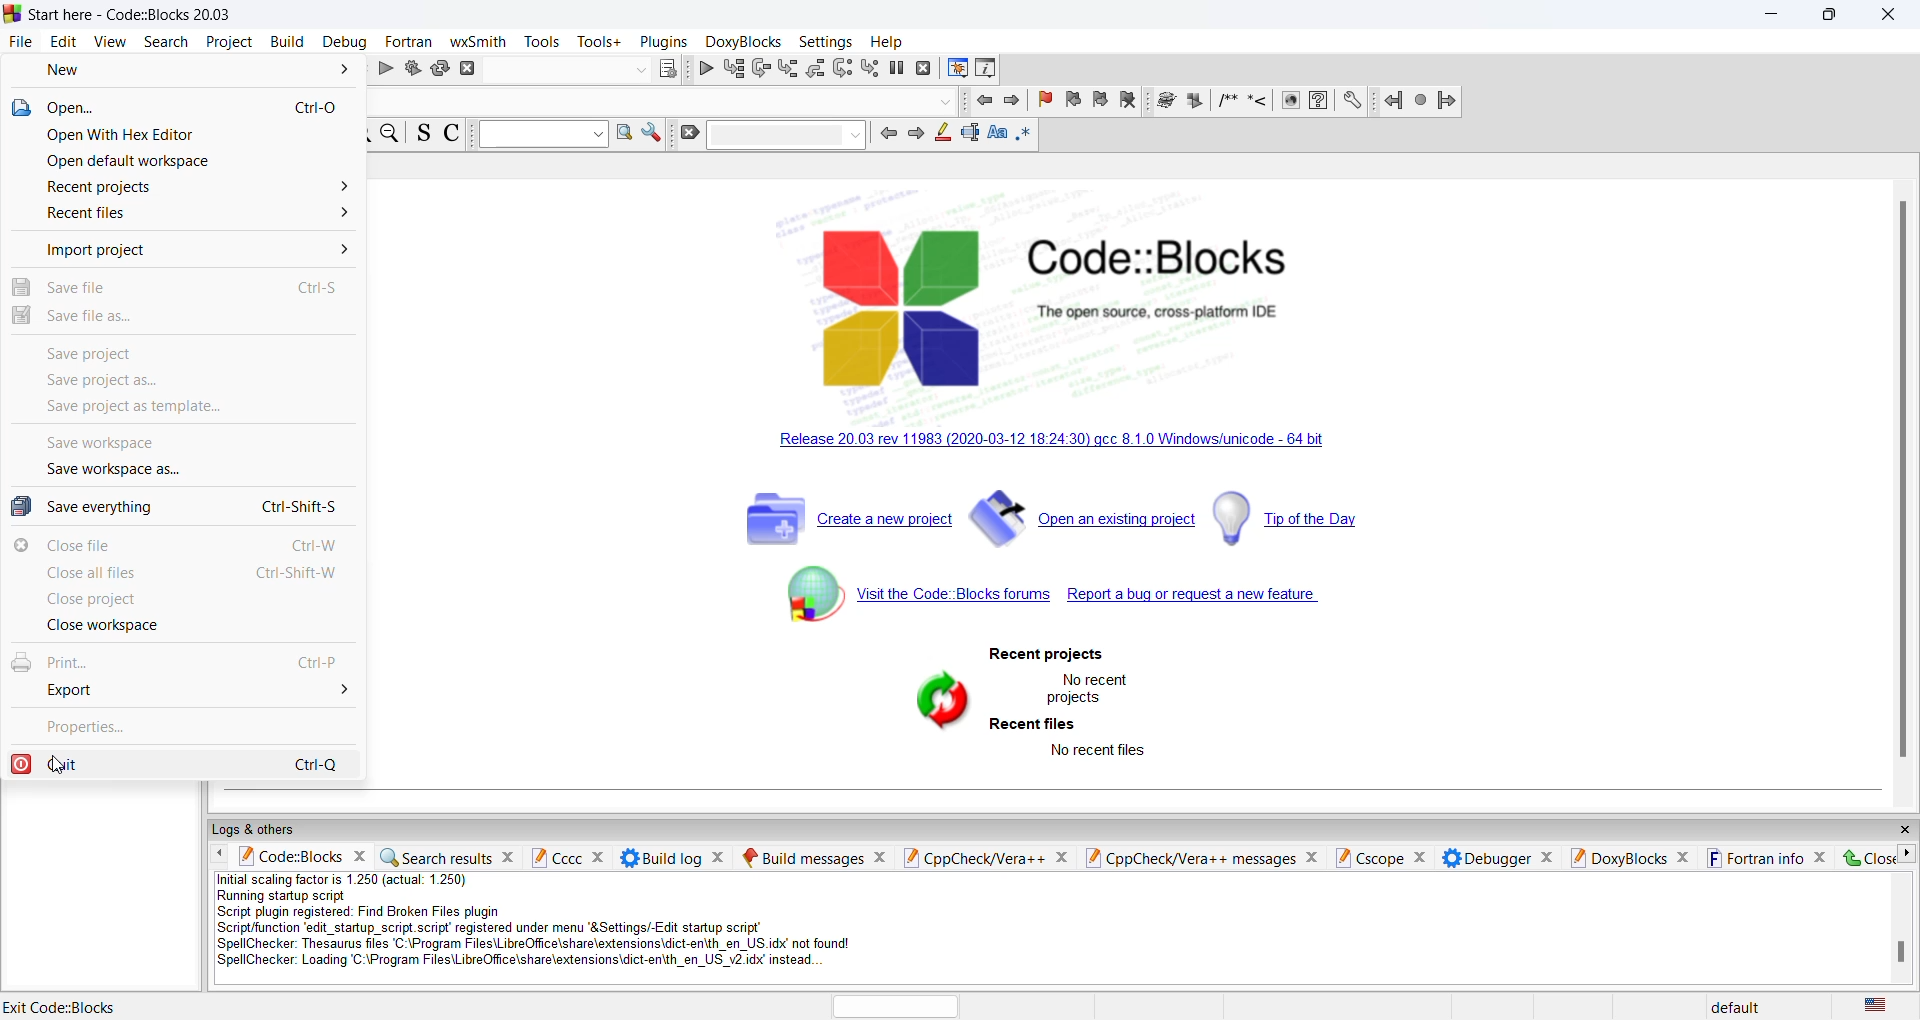 The width and height of the screenshot is (1920, 1020). I want to click on dropdown, so click(949, 101).